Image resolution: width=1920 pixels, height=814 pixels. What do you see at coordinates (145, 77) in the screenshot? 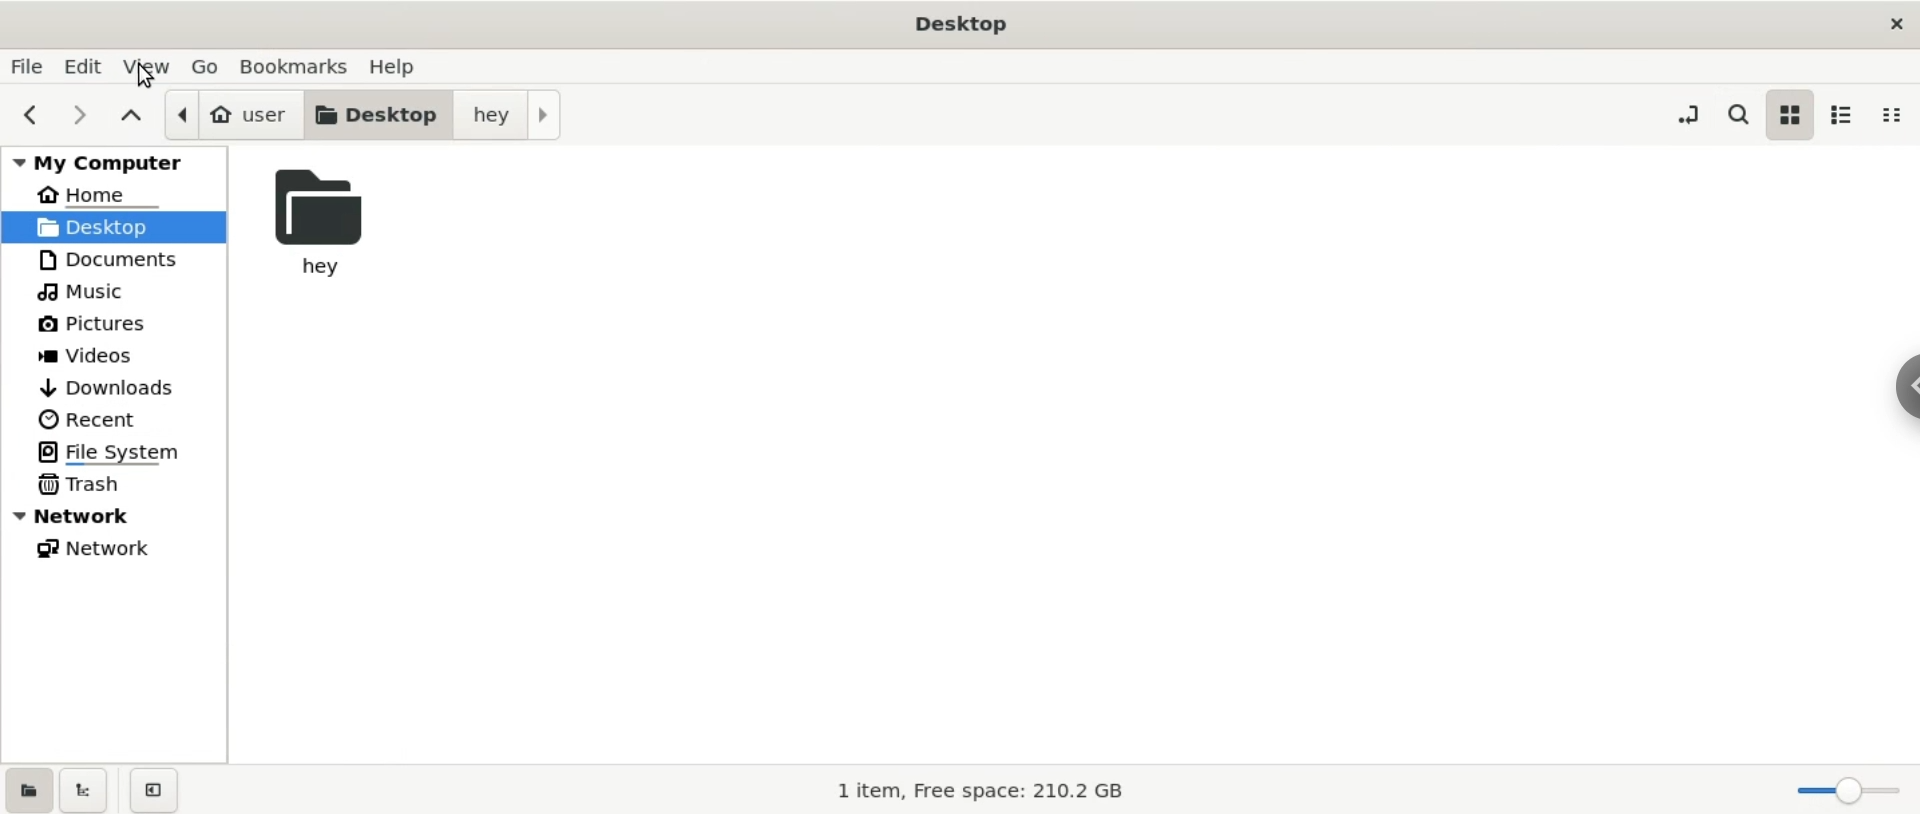
I see `cursor` at bounding box center [145, 77].